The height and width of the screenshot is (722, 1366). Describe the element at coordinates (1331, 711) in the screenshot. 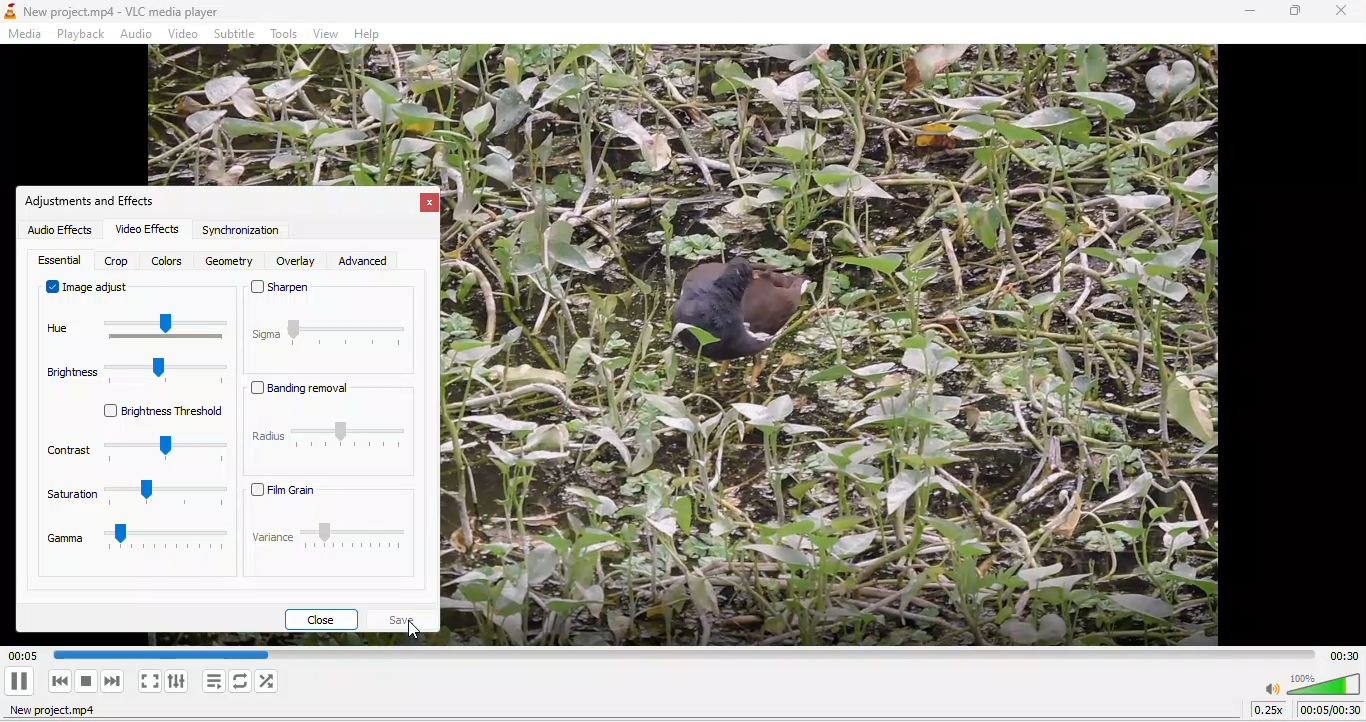

I see `00.01/ 00.30` at that location.